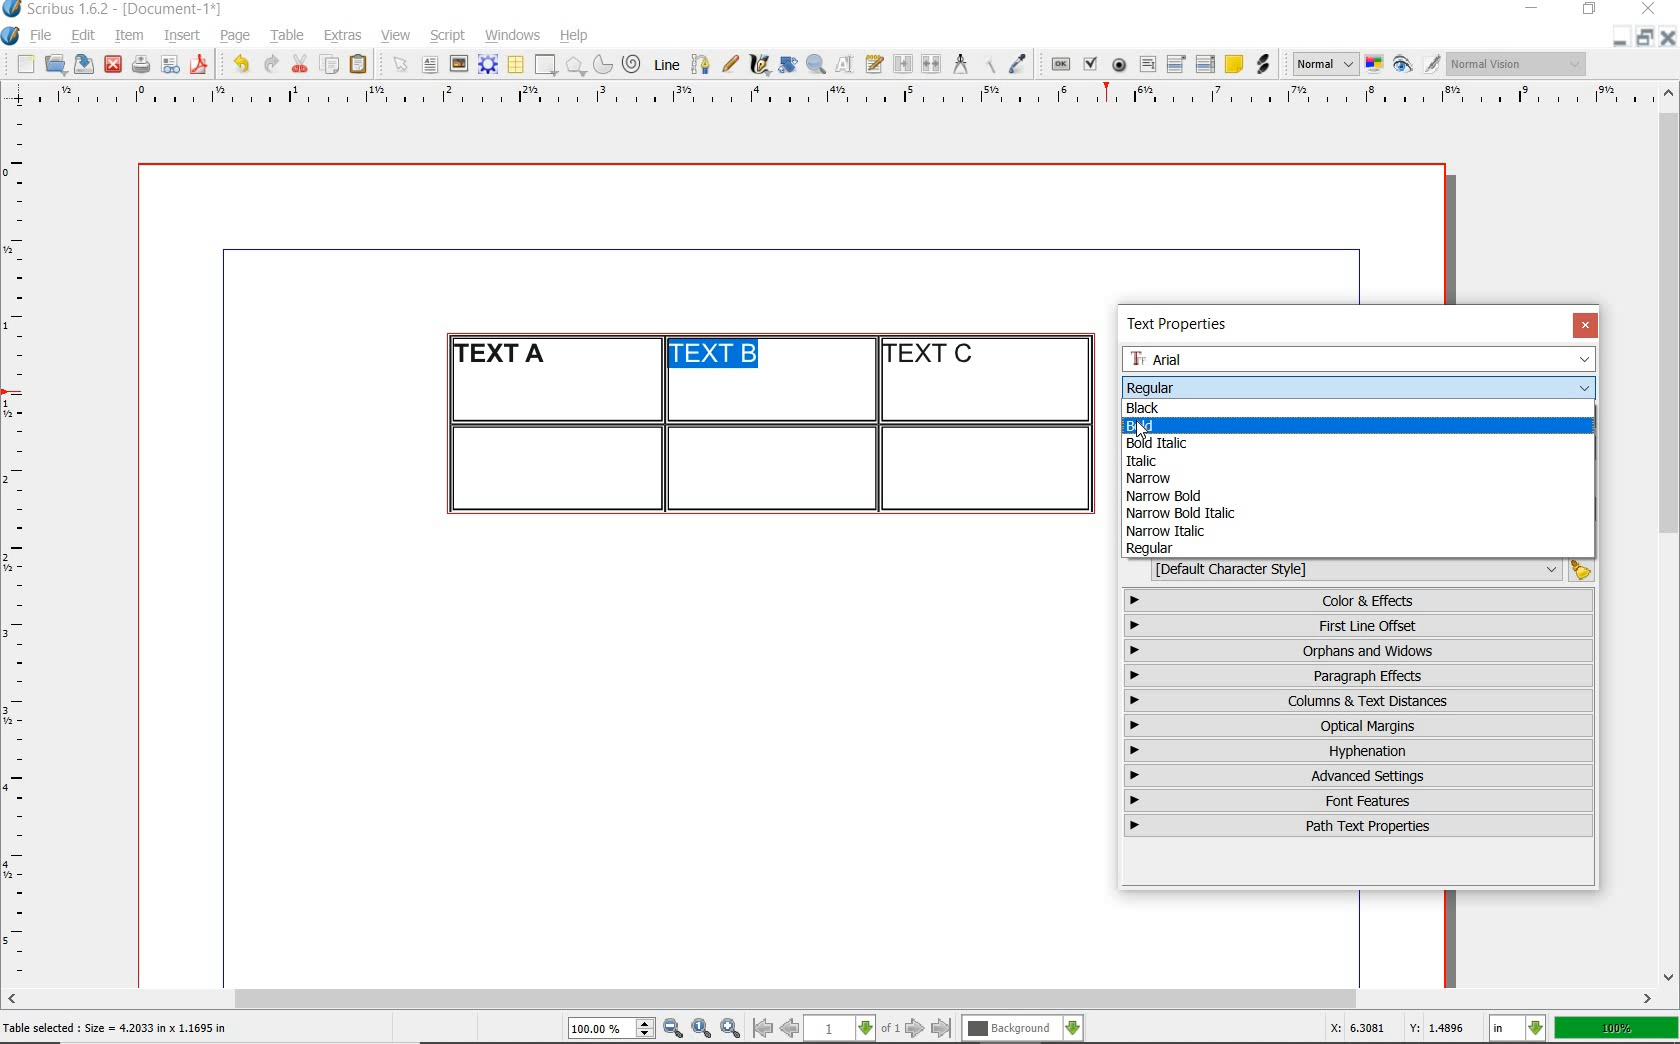 This screenshot has height=1044, width=1680. I want to click on narrow bold italic, so click(1178, 512).